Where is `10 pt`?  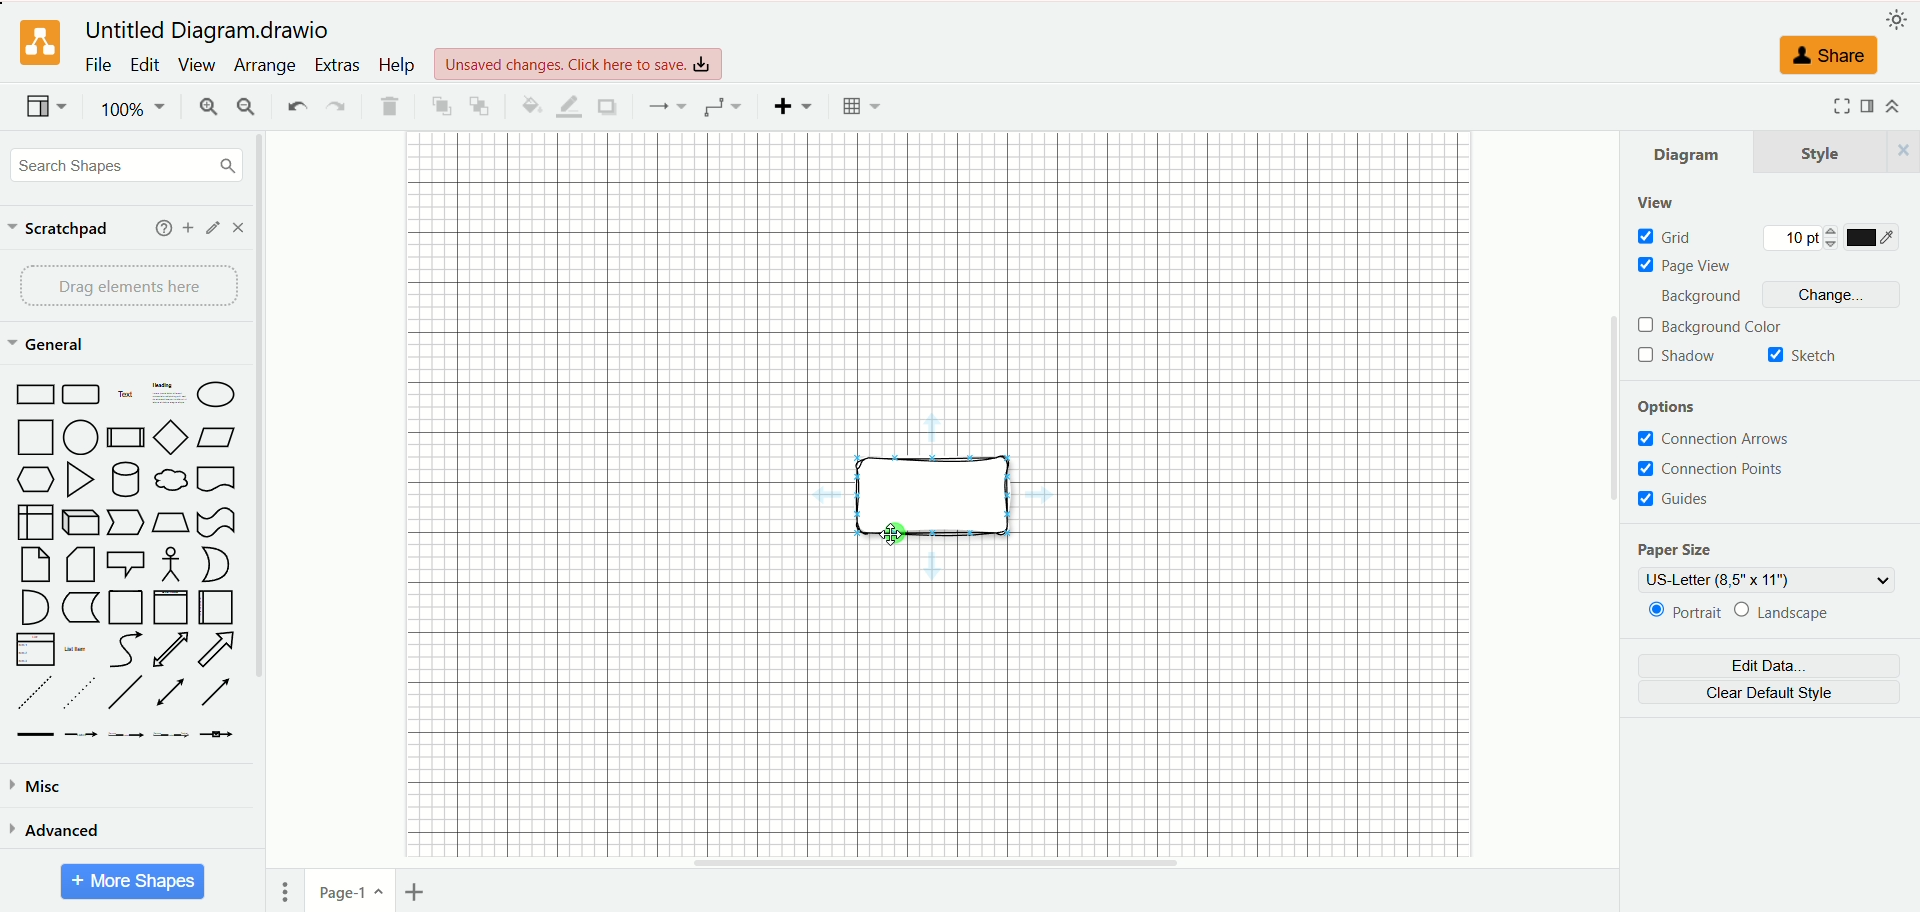 10 pt is located at coordinates (1799, 235).